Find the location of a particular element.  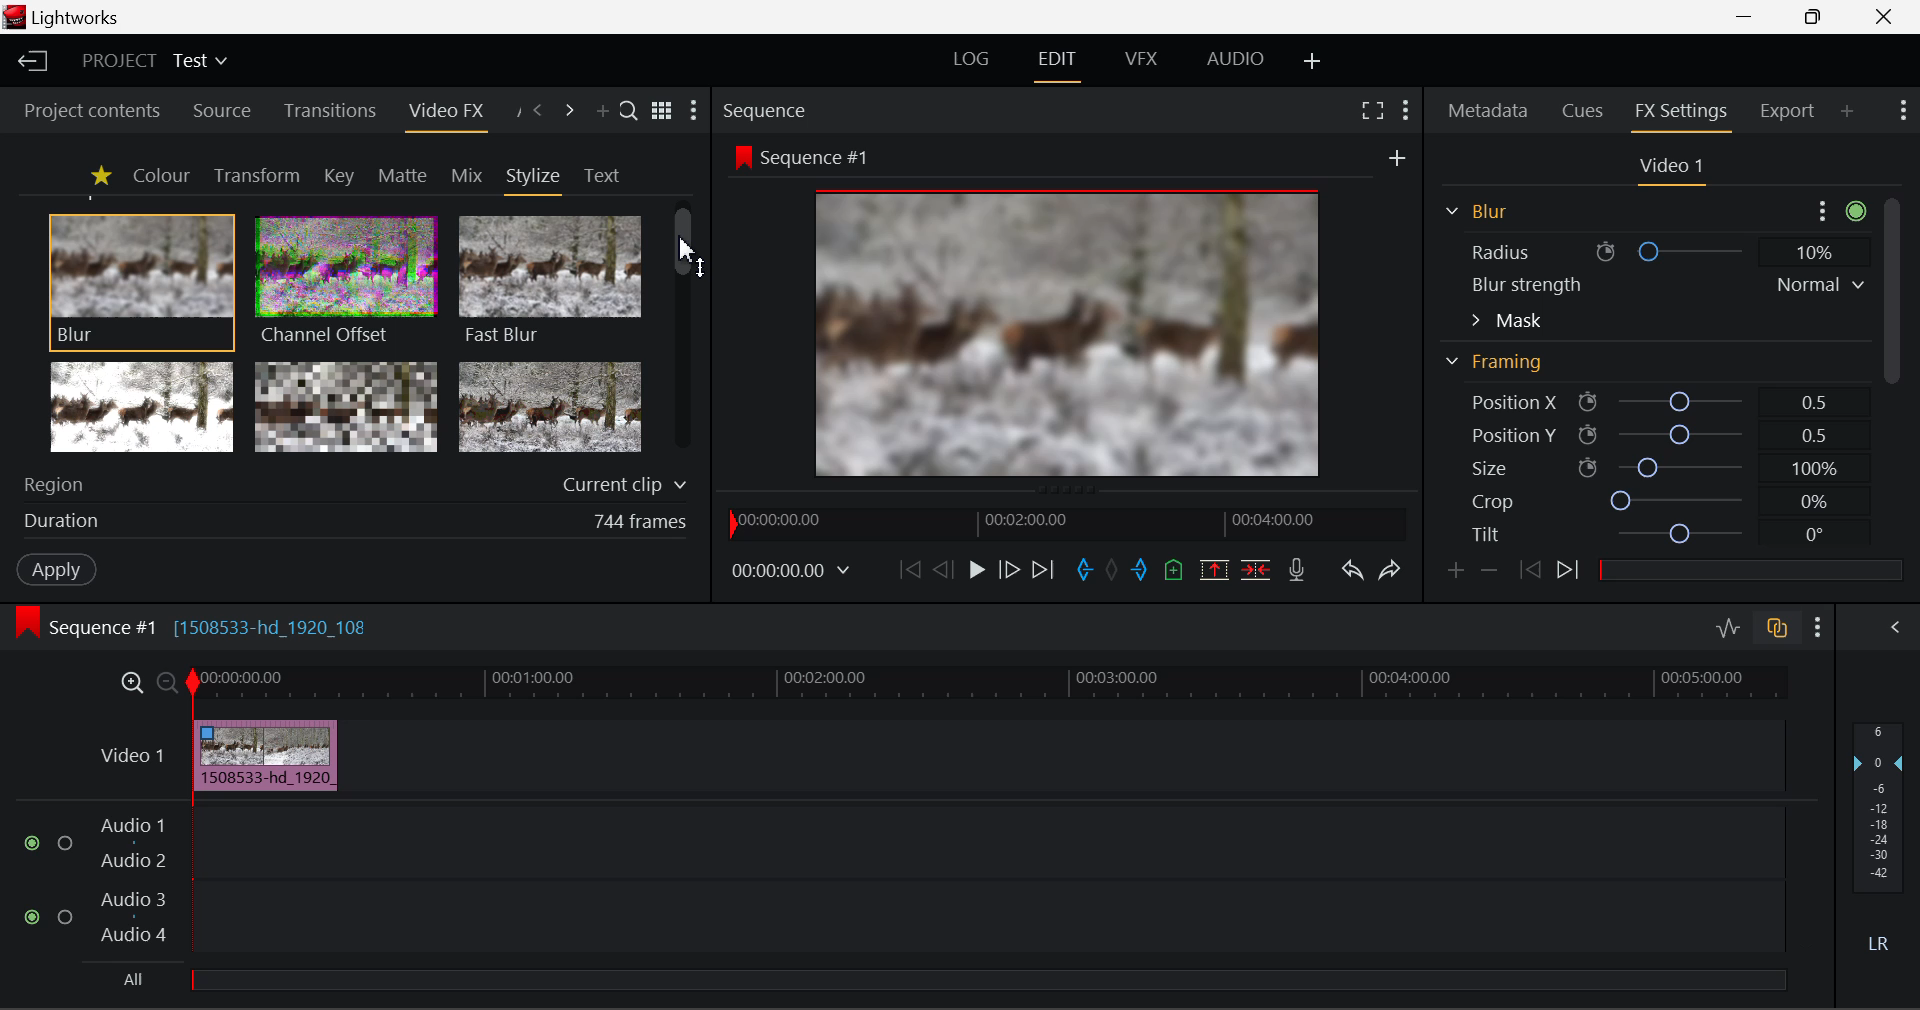

Edit Layout Open is located at coordinates (1061, 62).